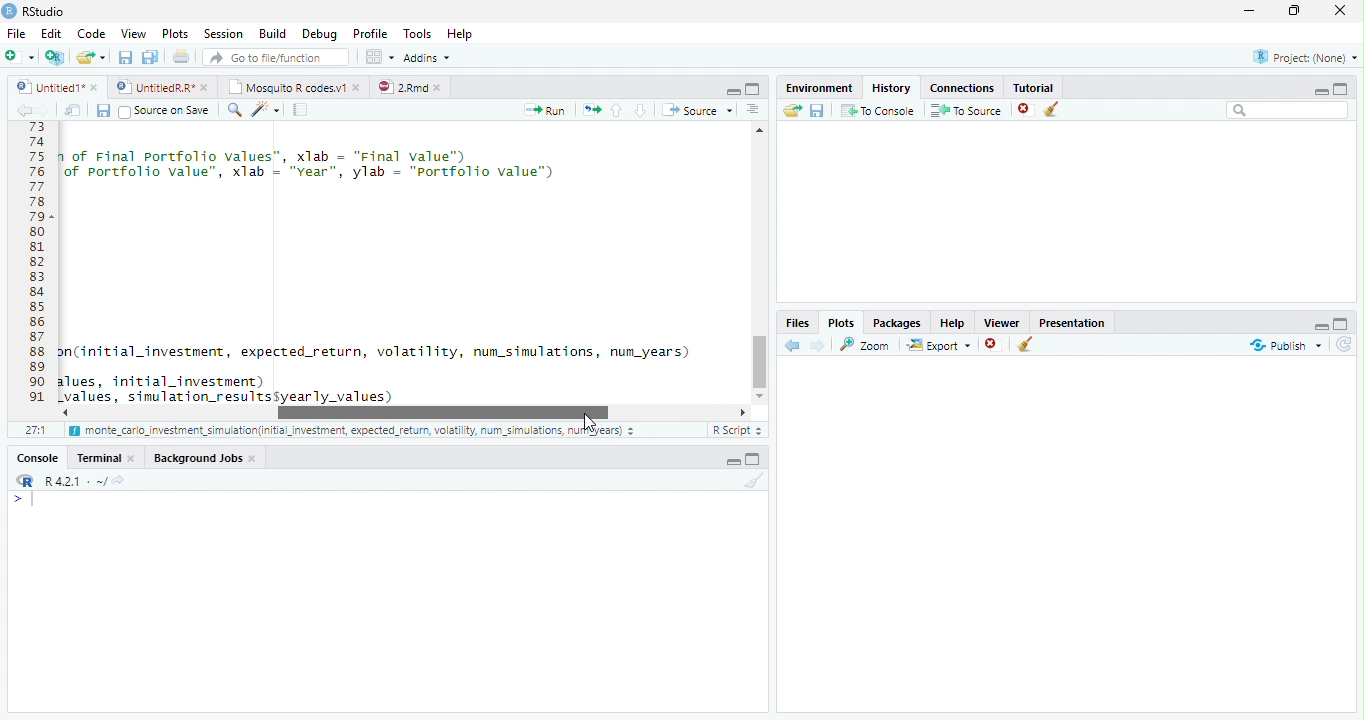  Describe the element at coordinates (732, 461) in the screenshot. I see `Hide` at that location.